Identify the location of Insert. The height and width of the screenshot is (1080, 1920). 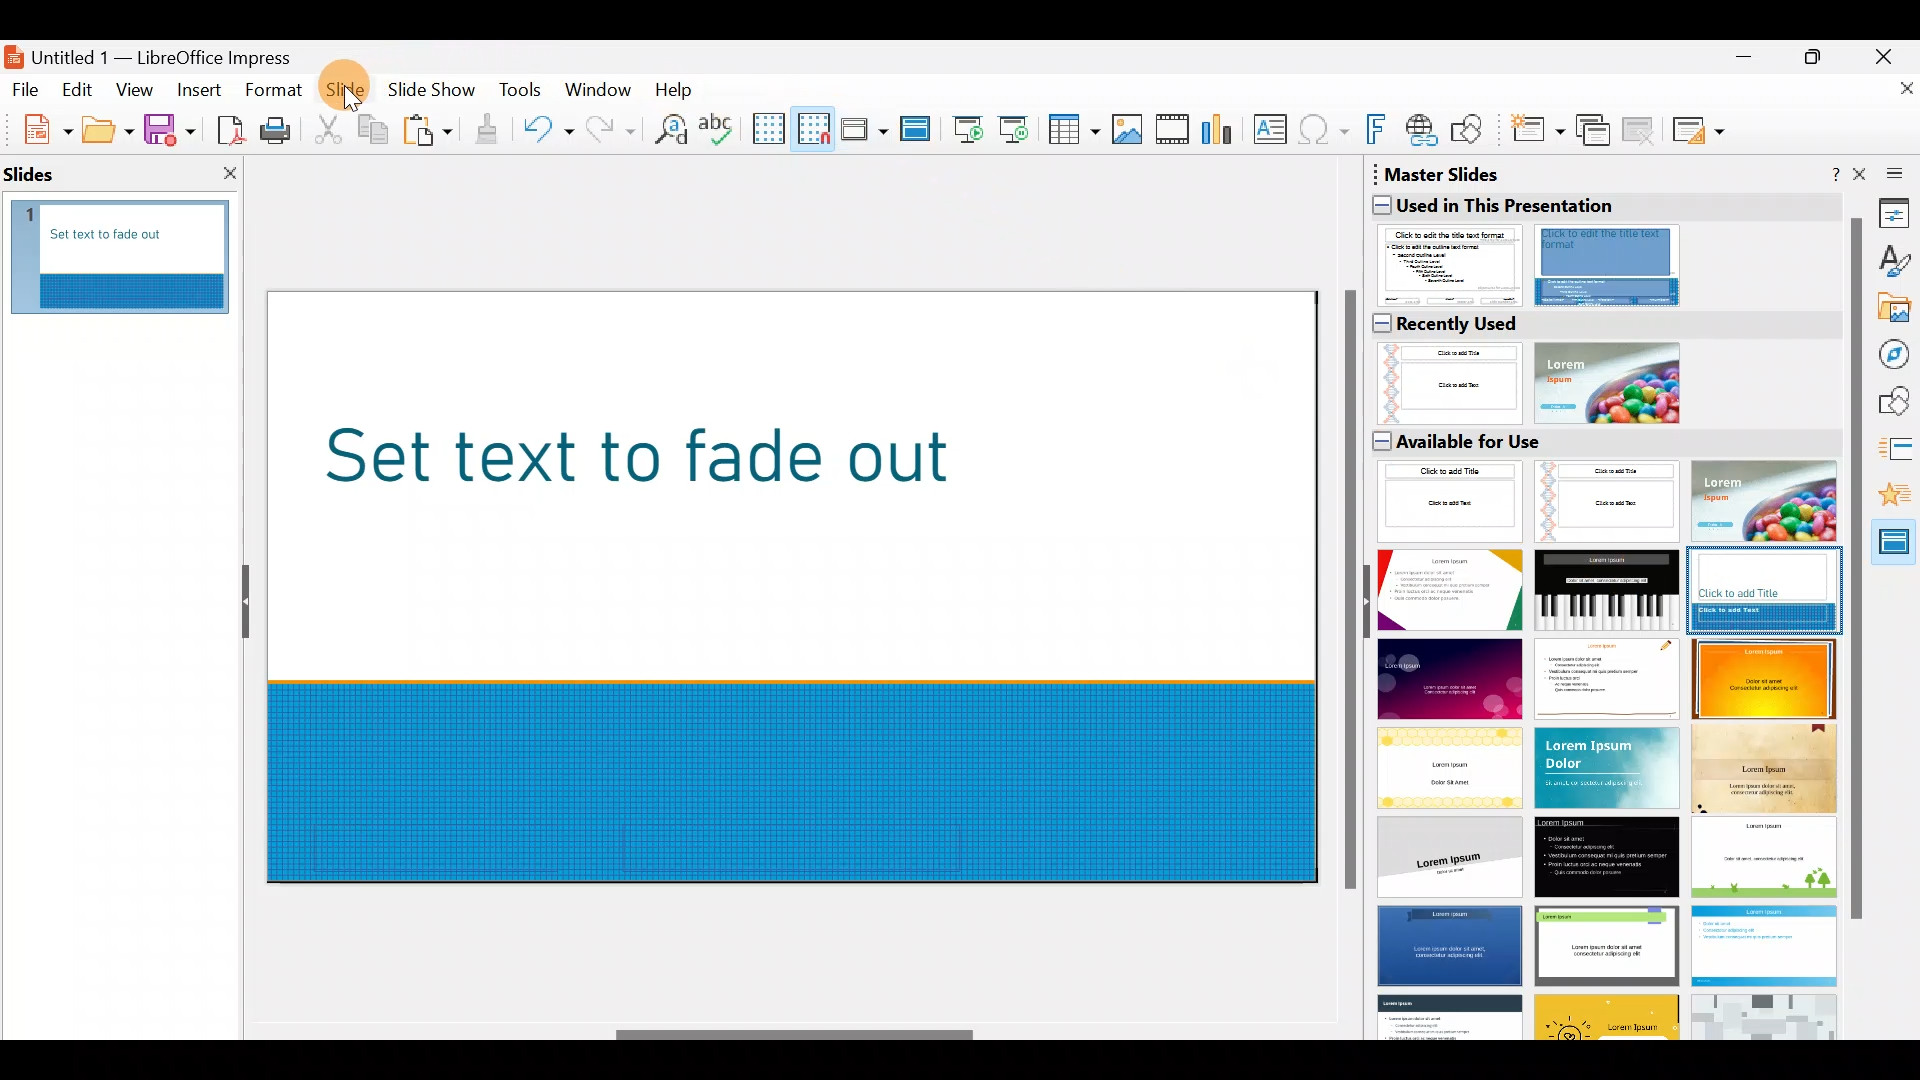
(198, 90).